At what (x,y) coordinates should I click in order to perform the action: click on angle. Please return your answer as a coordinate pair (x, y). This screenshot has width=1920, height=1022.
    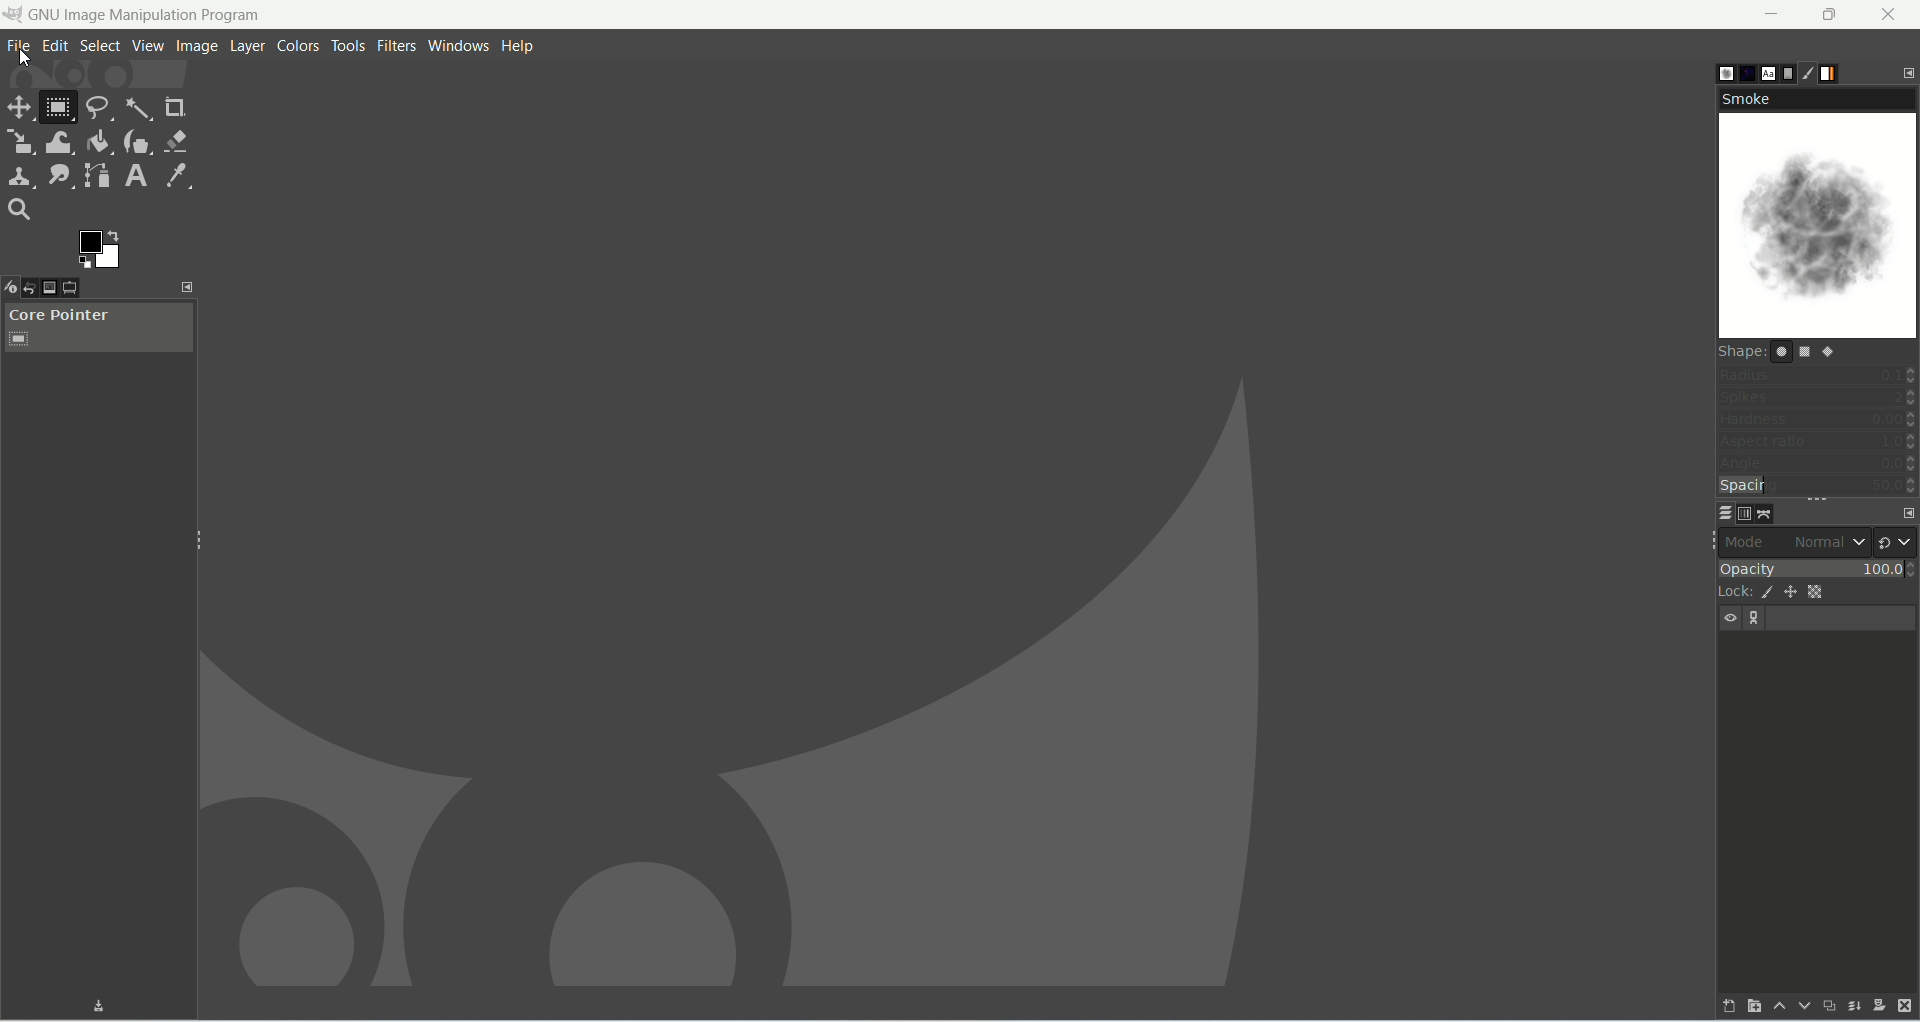
    Looking at the image, I should click on (1817, 462).